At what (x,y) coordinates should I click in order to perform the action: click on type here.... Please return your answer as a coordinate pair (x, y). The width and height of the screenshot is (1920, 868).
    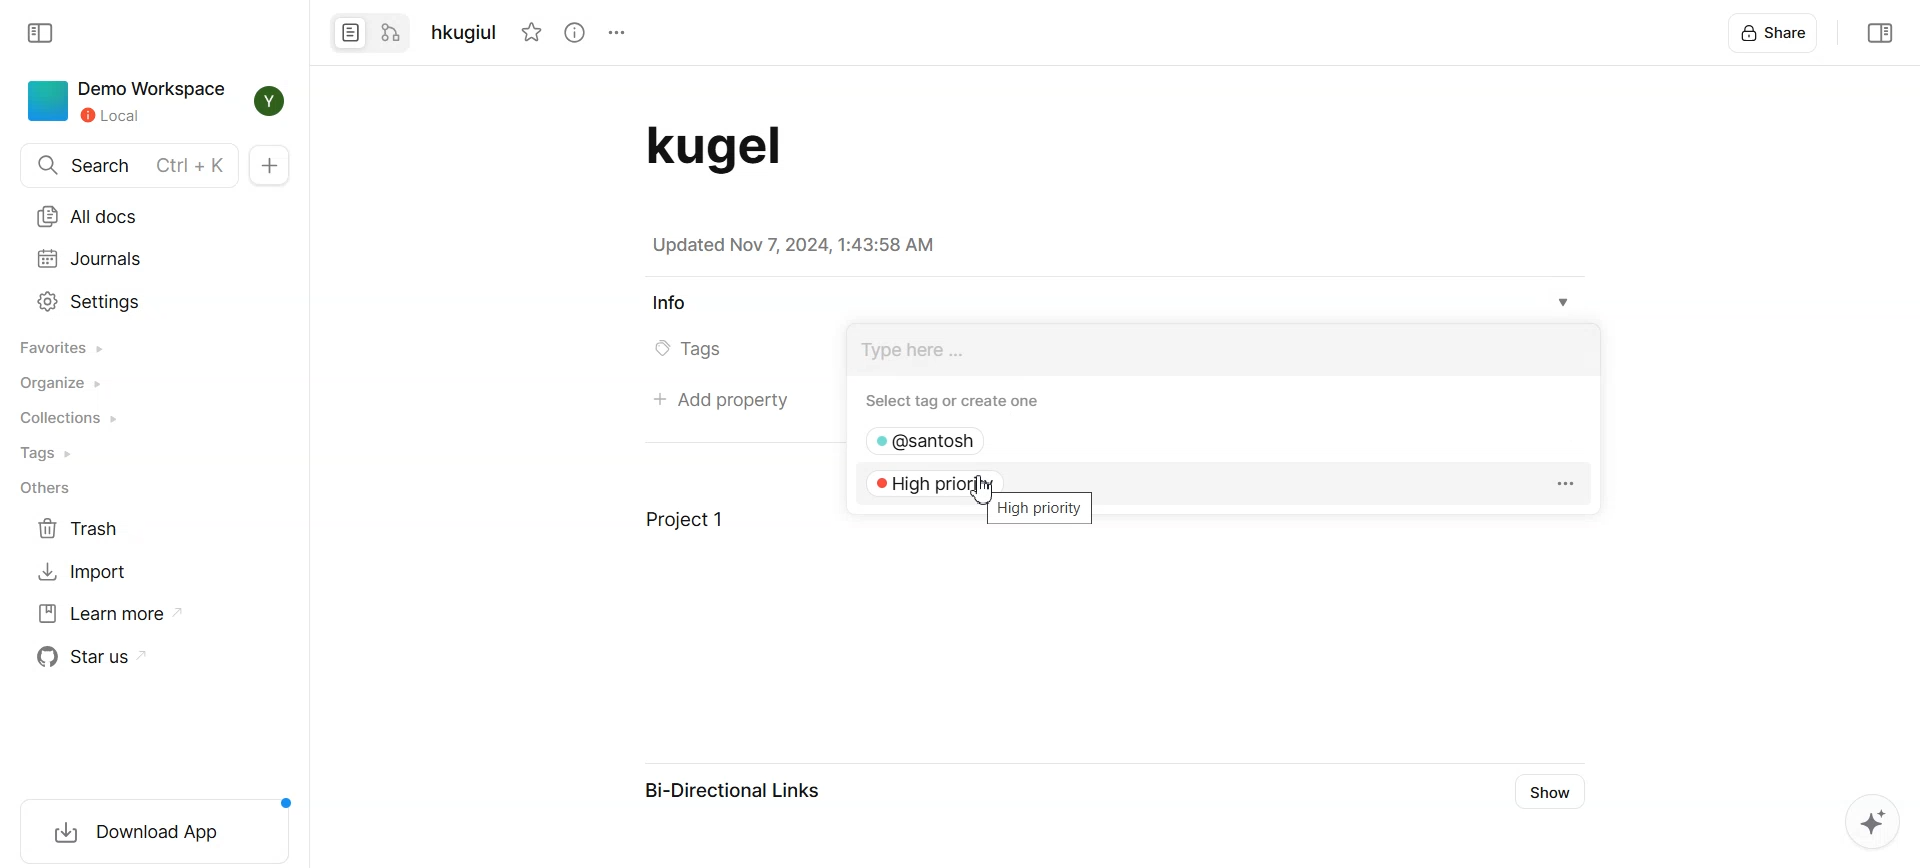
    Looking at the image, I should click on (917, 352).